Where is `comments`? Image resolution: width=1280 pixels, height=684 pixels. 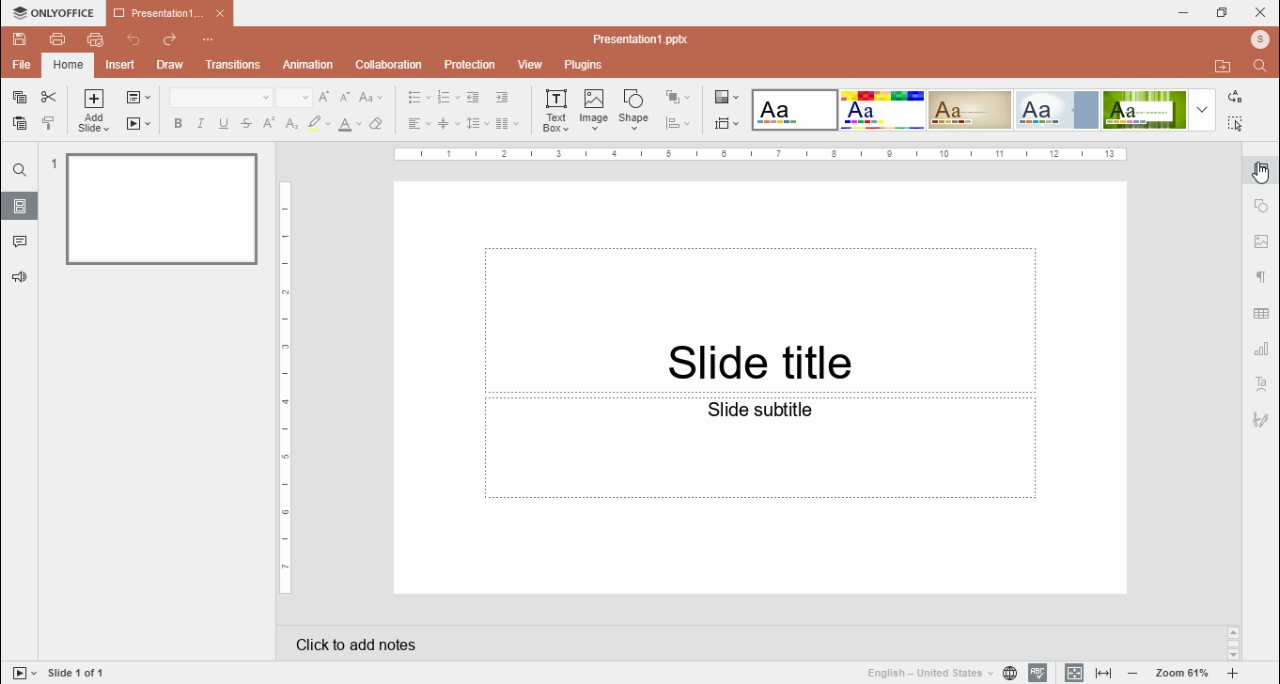 comments is located at coordinates (20, 240).